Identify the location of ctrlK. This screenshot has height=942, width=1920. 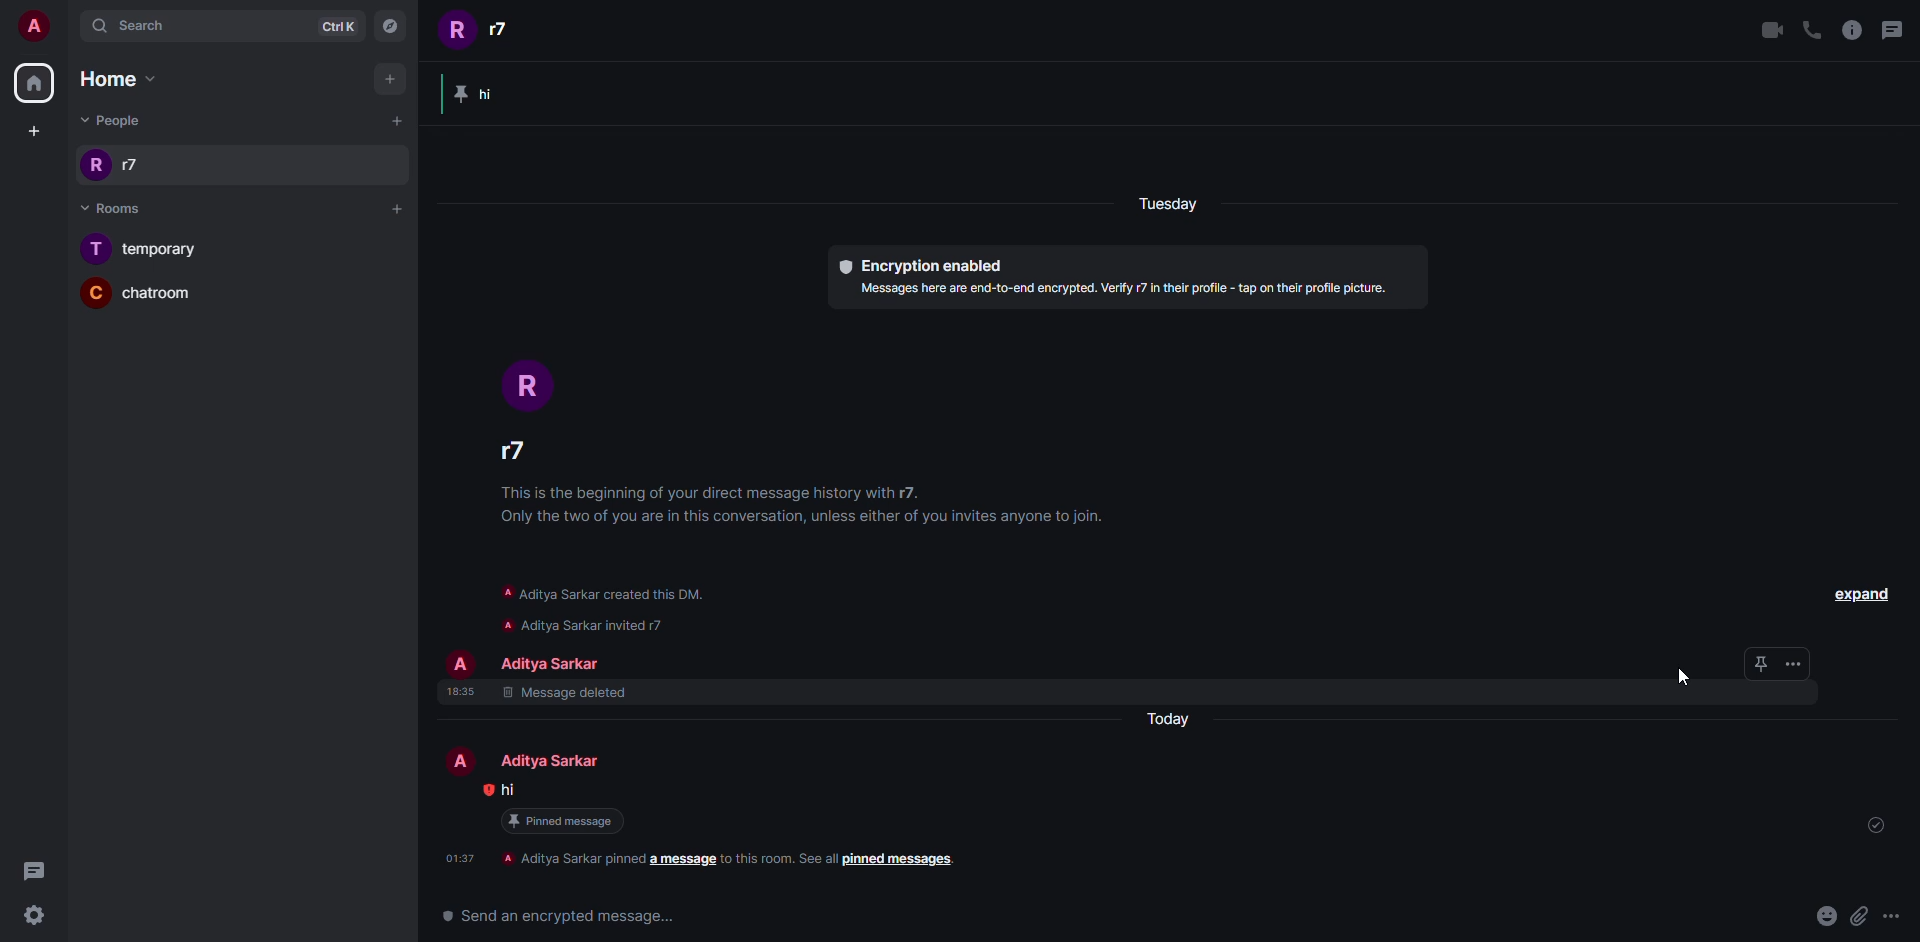
(336, 26).